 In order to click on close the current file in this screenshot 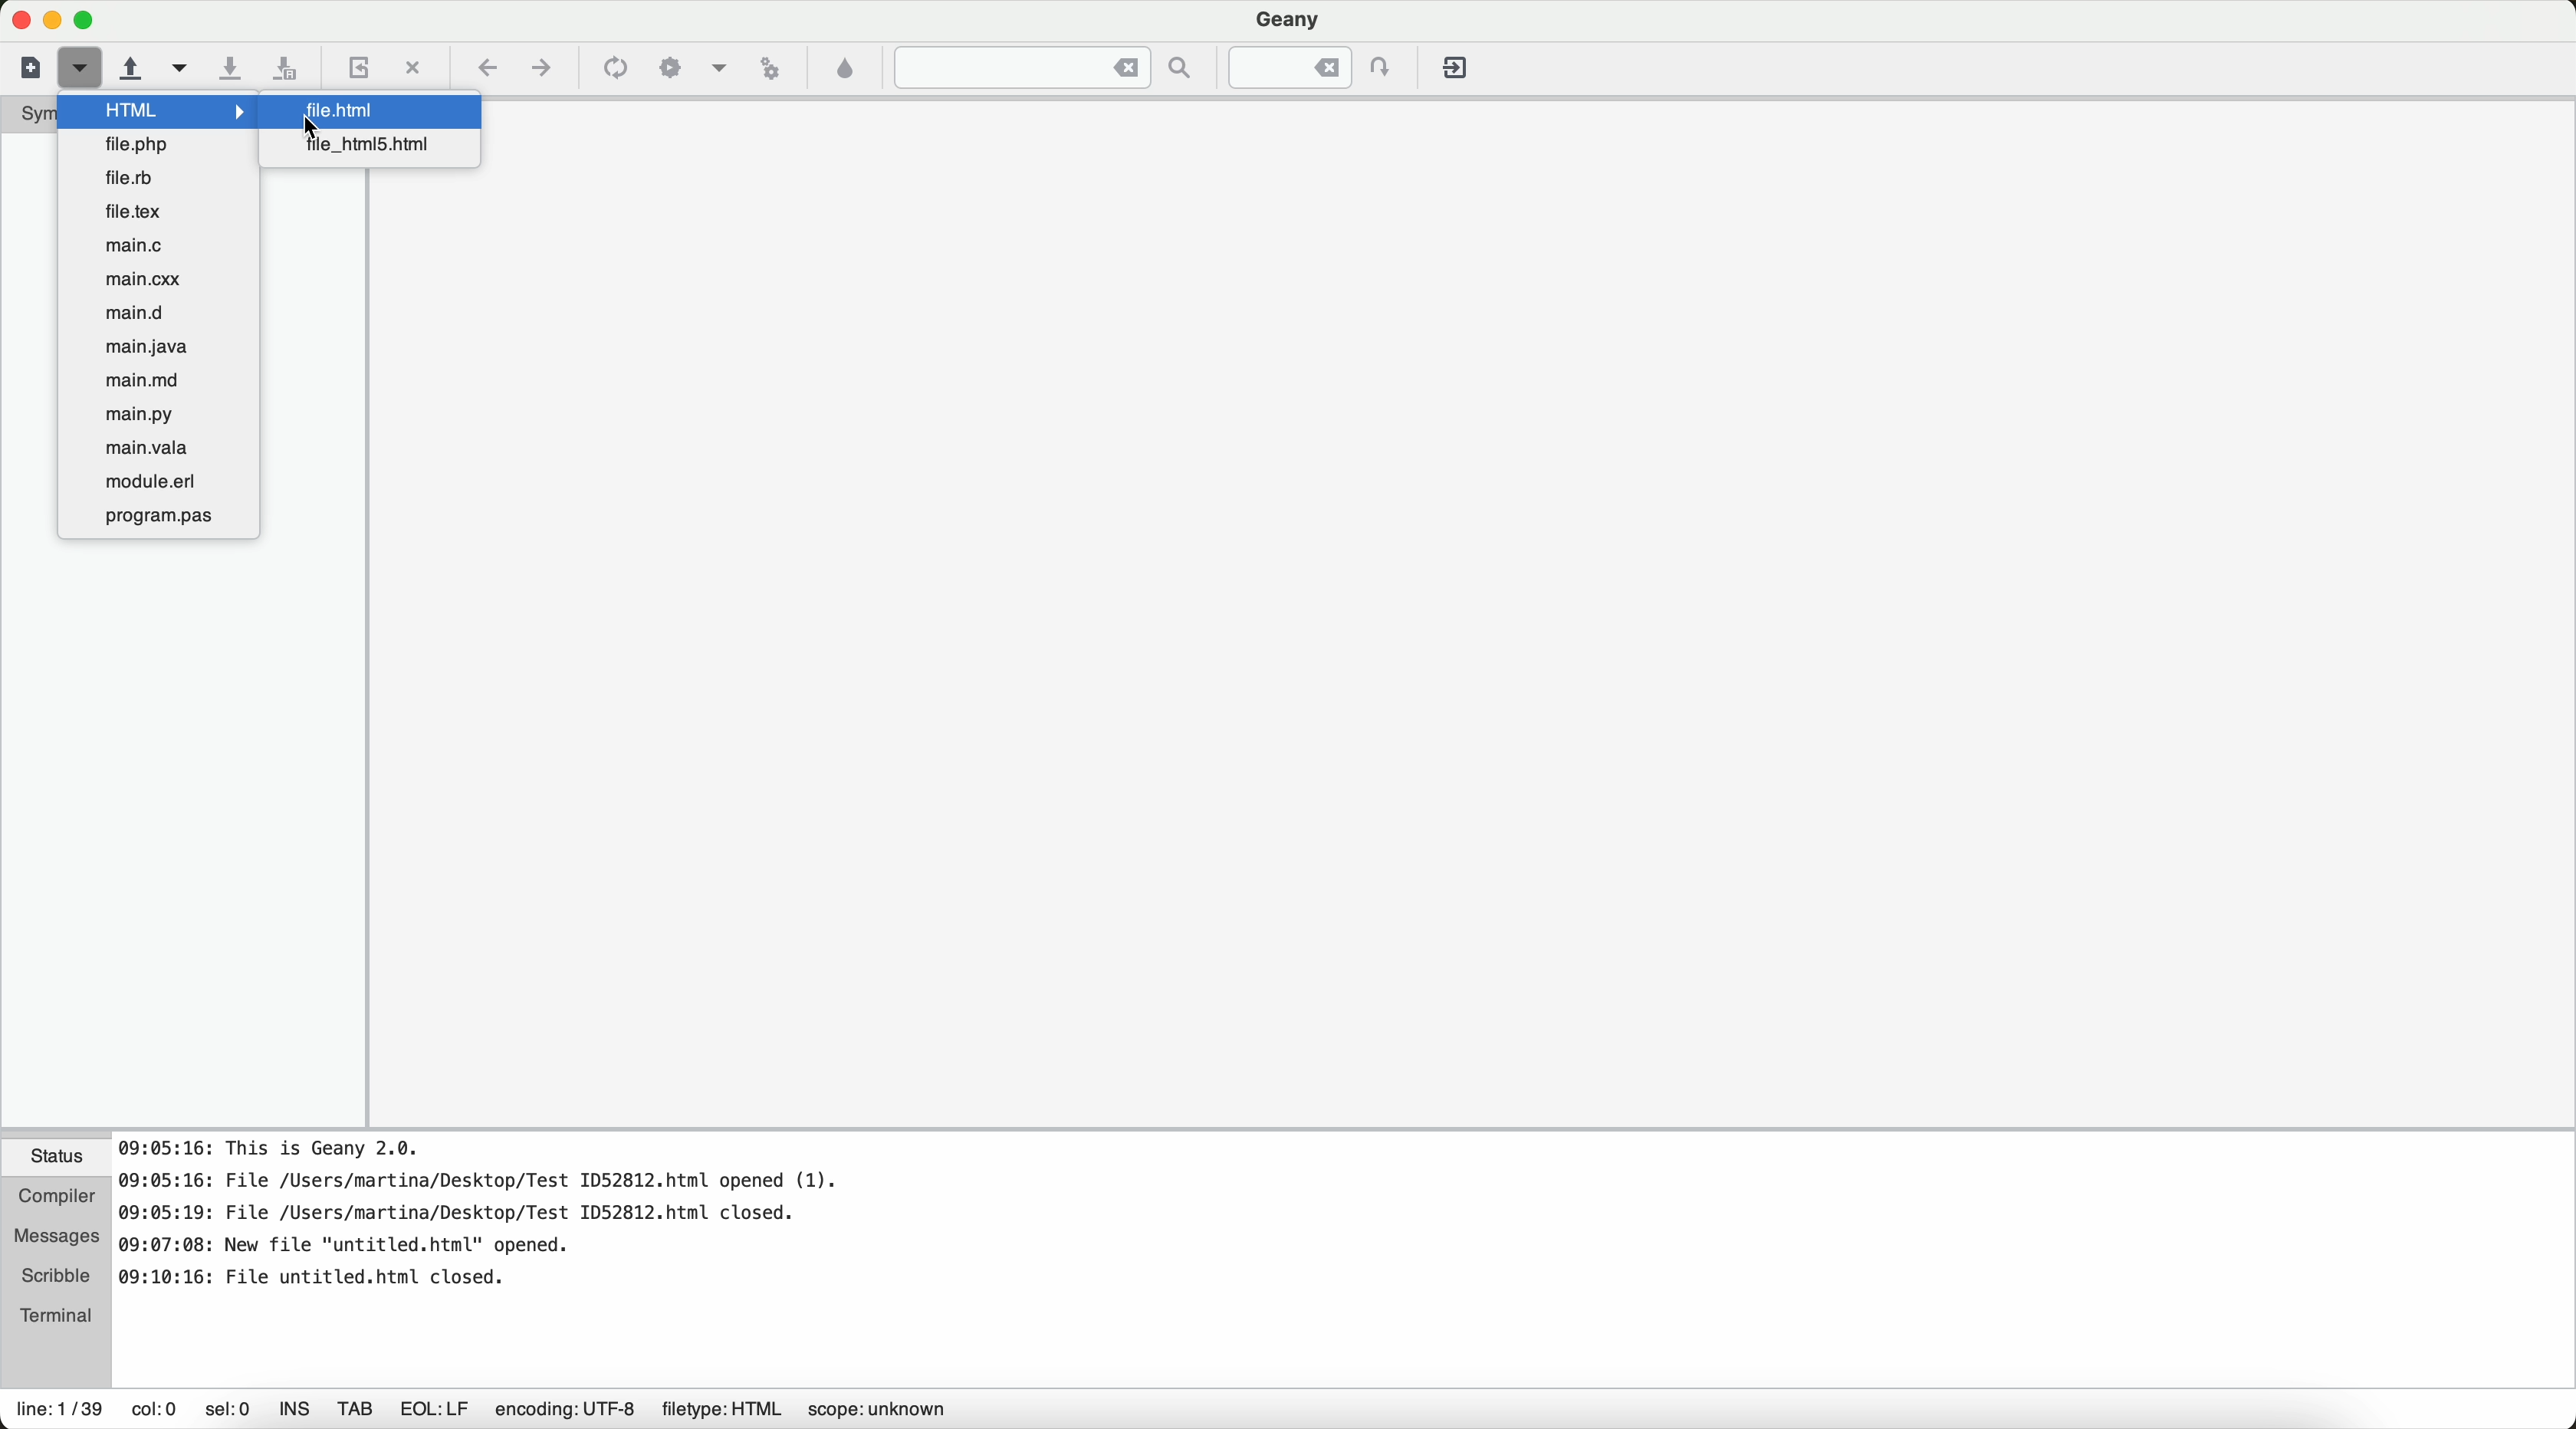, I will do `click(409, 69)`.